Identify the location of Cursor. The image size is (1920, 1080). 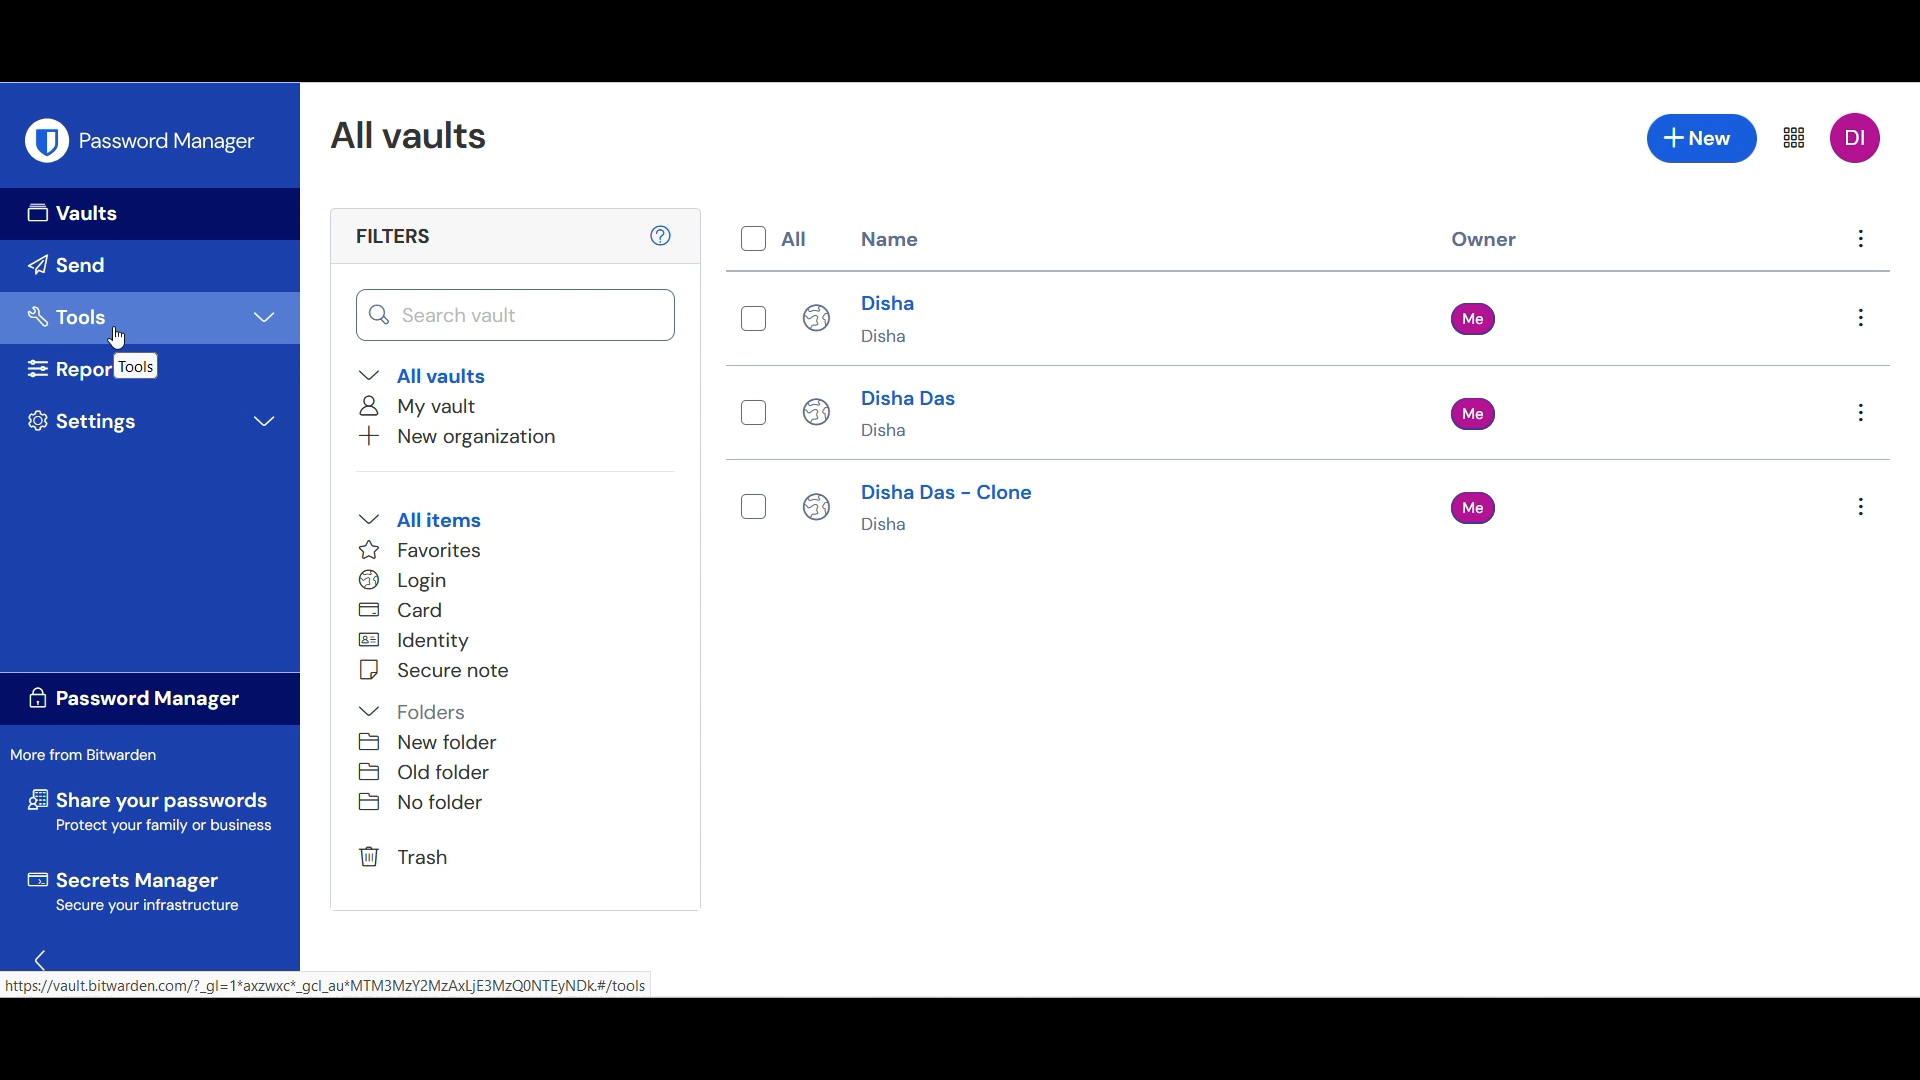
(117, 338).